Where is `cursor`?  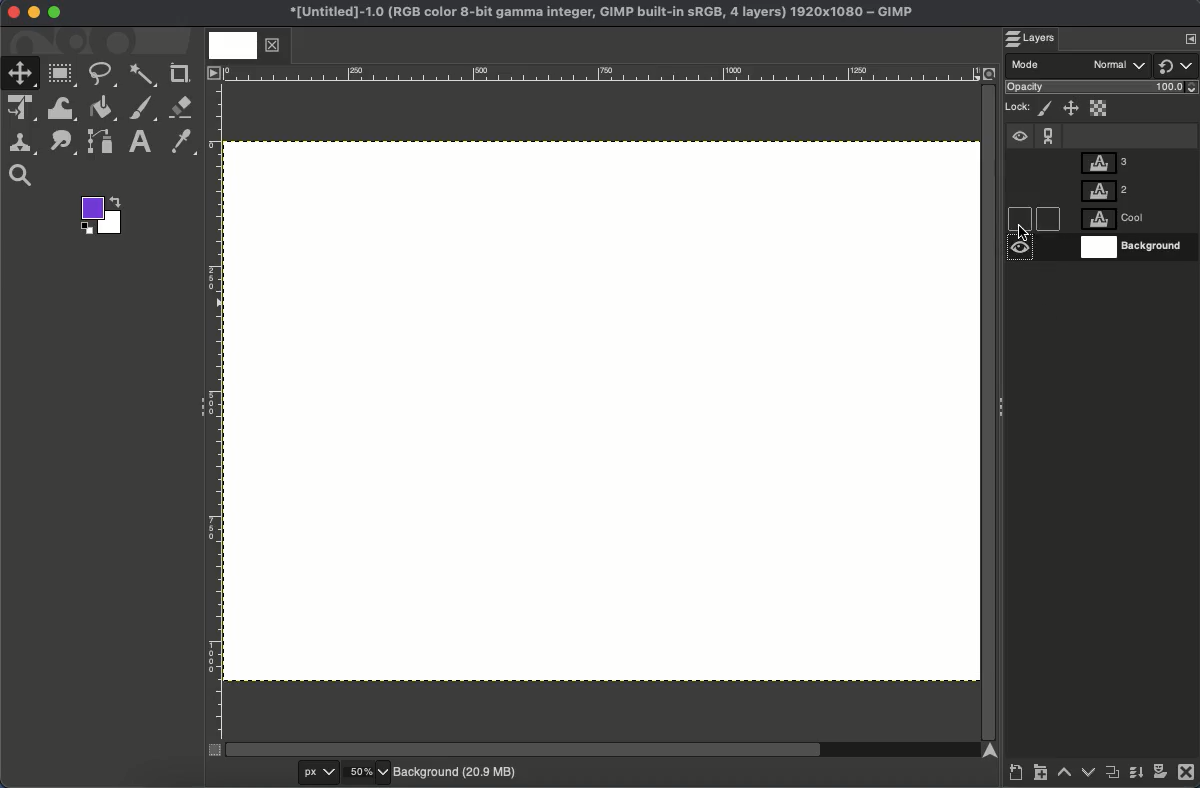
cursor is located at coordinates (1022, 230).